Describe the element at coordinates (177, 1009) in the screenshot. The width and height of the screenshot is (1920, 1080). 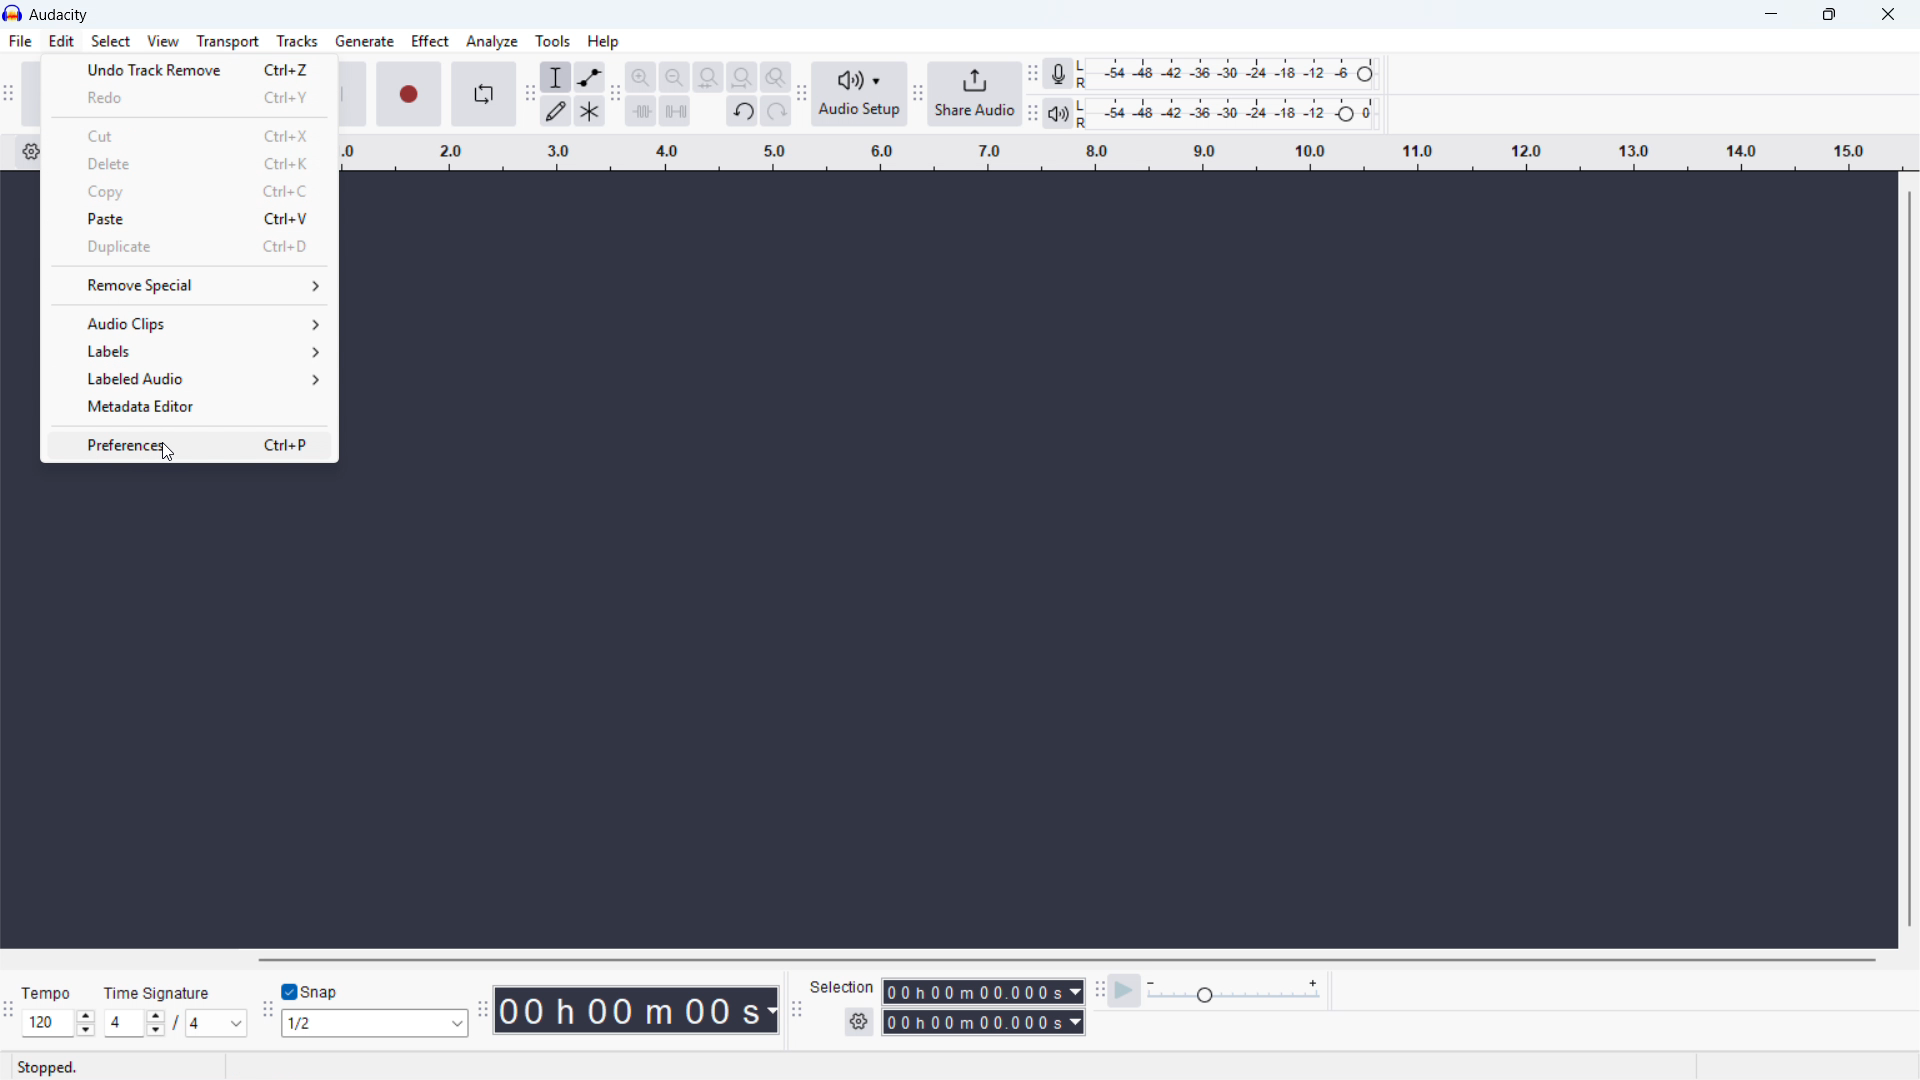
I see `set time signature` at that location.